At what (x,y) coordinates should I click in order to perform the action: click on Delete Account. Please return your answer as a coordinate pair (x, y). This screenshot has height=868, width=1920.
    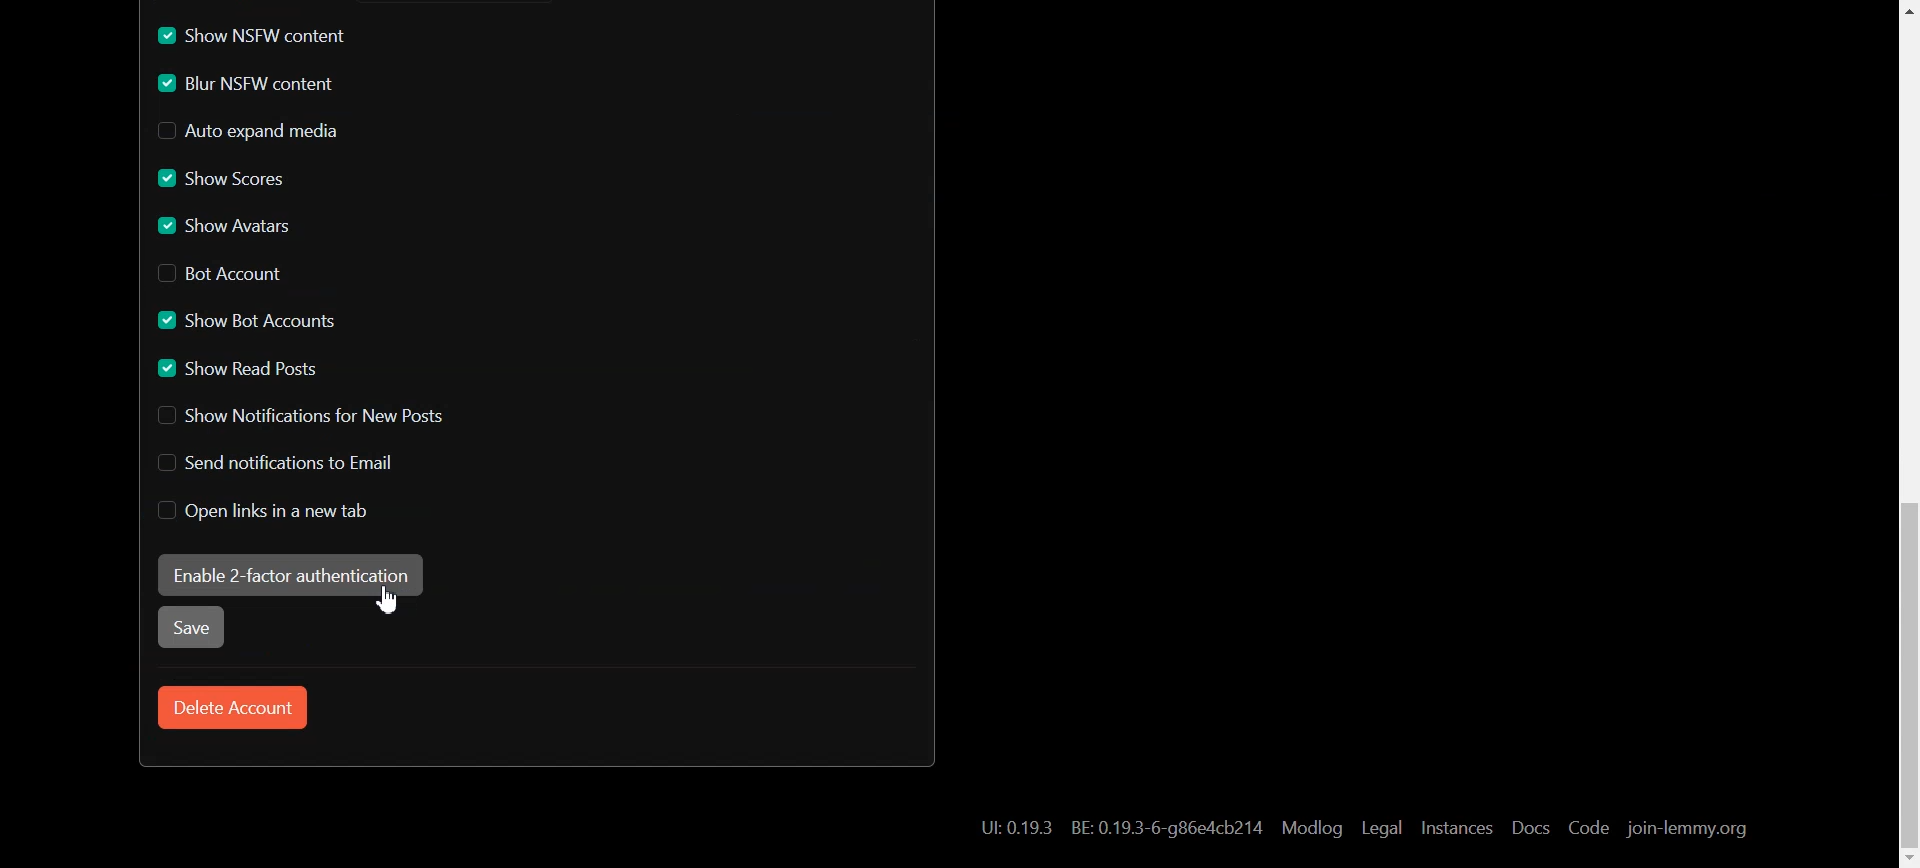
    Looking at the image, I should click on (233, 707).